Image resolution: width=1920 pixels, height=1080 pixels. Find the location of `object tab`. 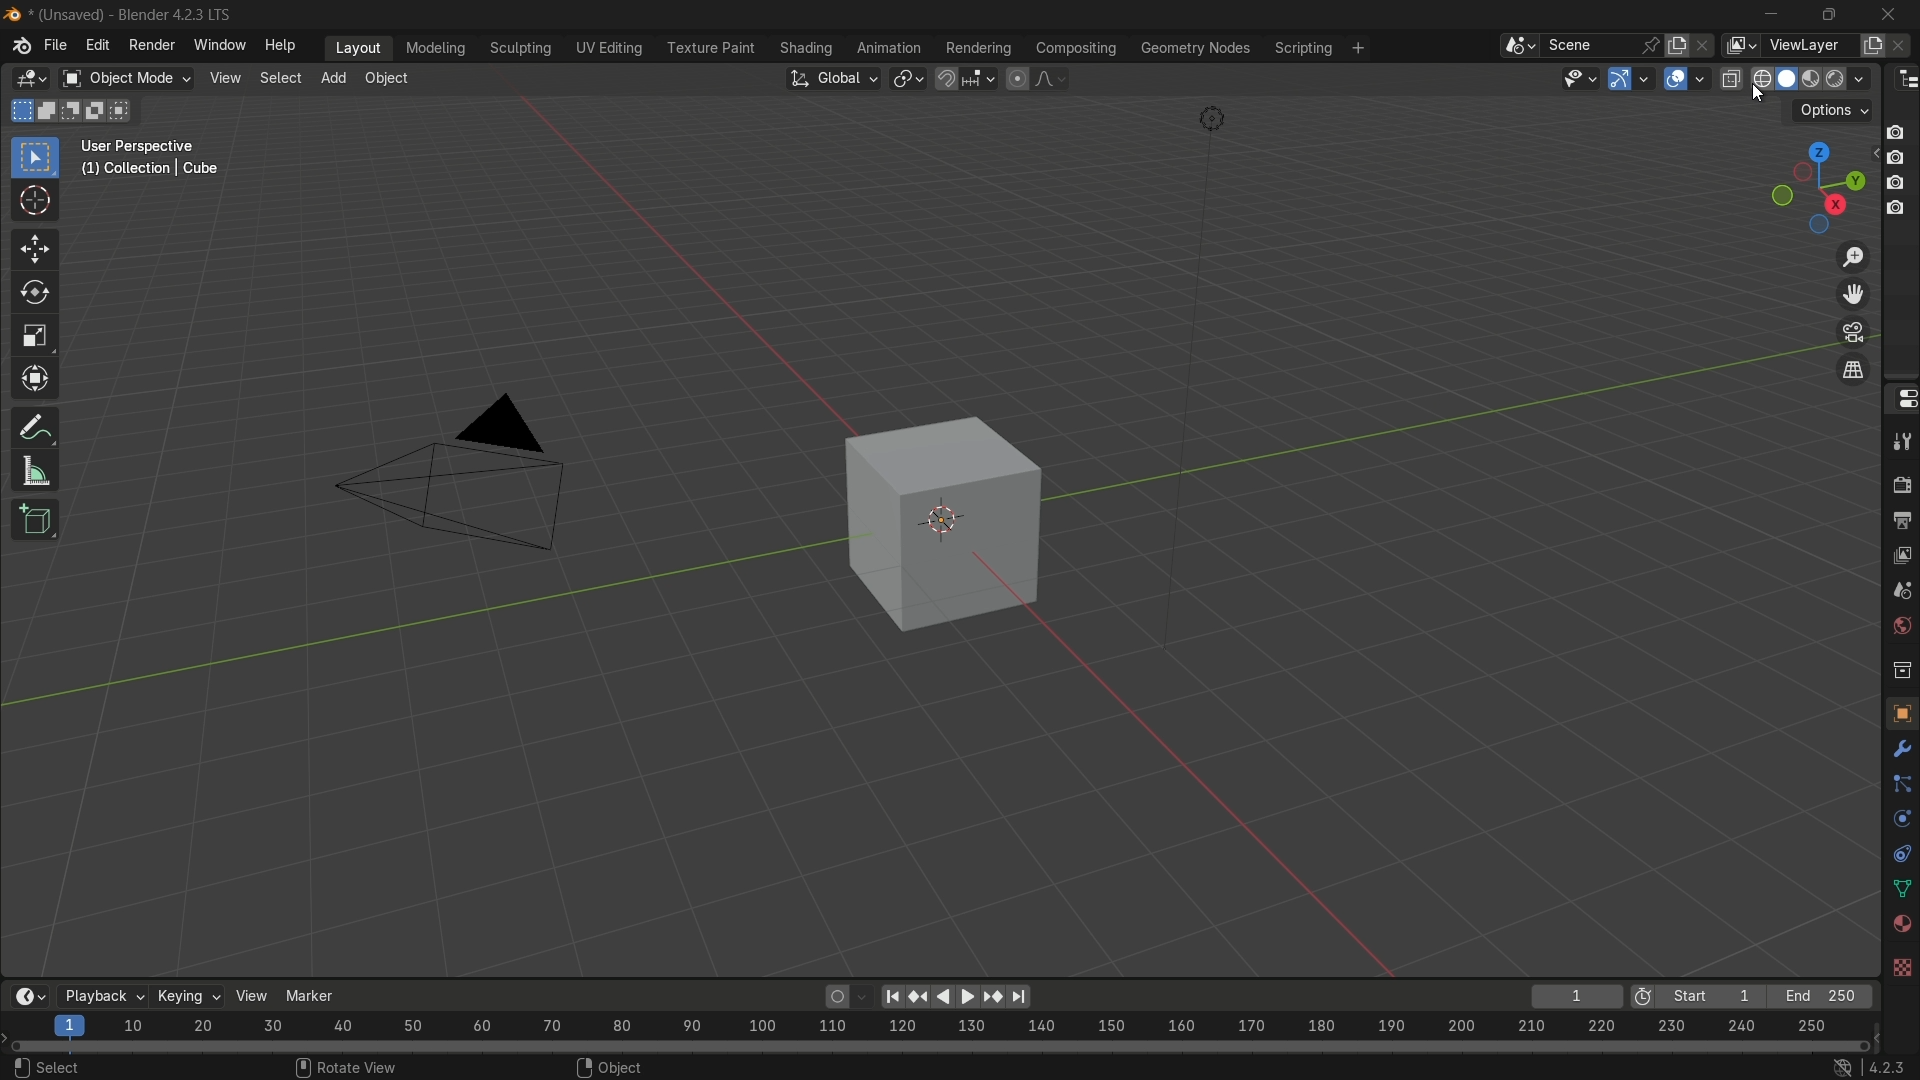

object tab is located at coordinates (391, 76).